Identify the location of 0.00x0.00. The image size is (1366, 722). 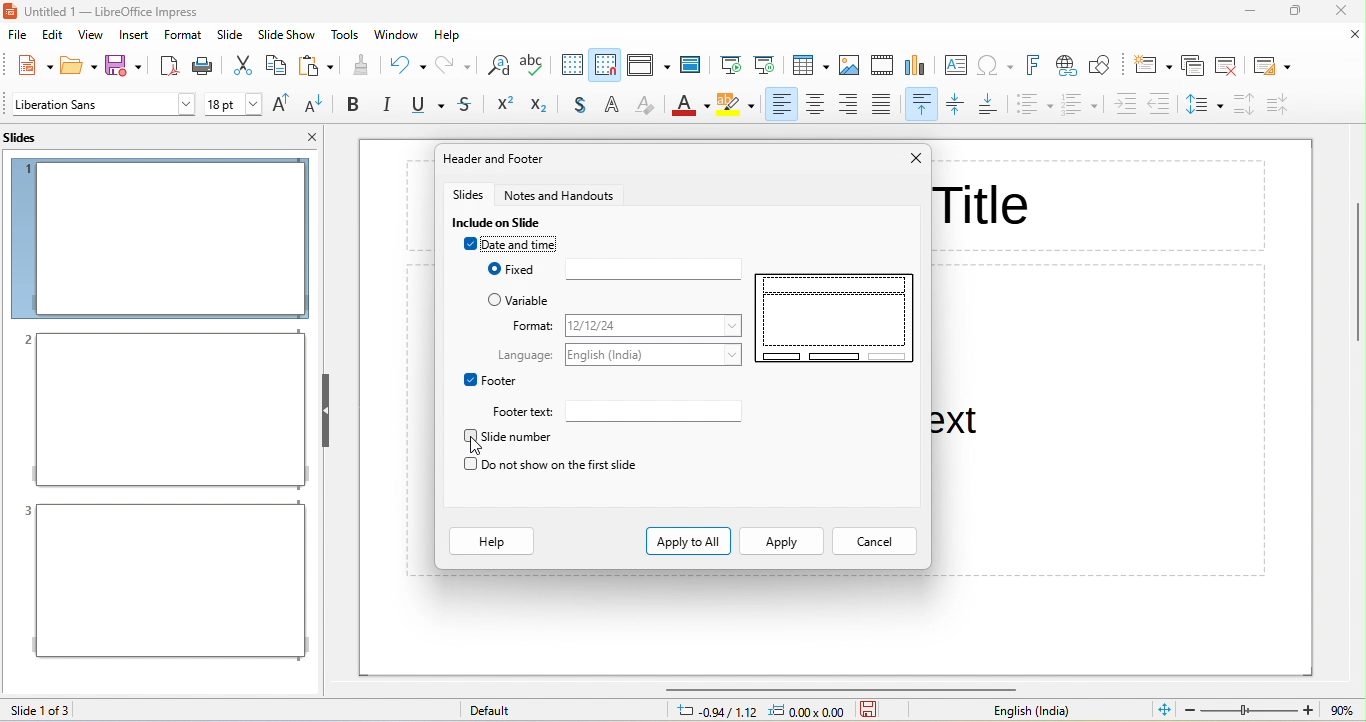
(811, 712).